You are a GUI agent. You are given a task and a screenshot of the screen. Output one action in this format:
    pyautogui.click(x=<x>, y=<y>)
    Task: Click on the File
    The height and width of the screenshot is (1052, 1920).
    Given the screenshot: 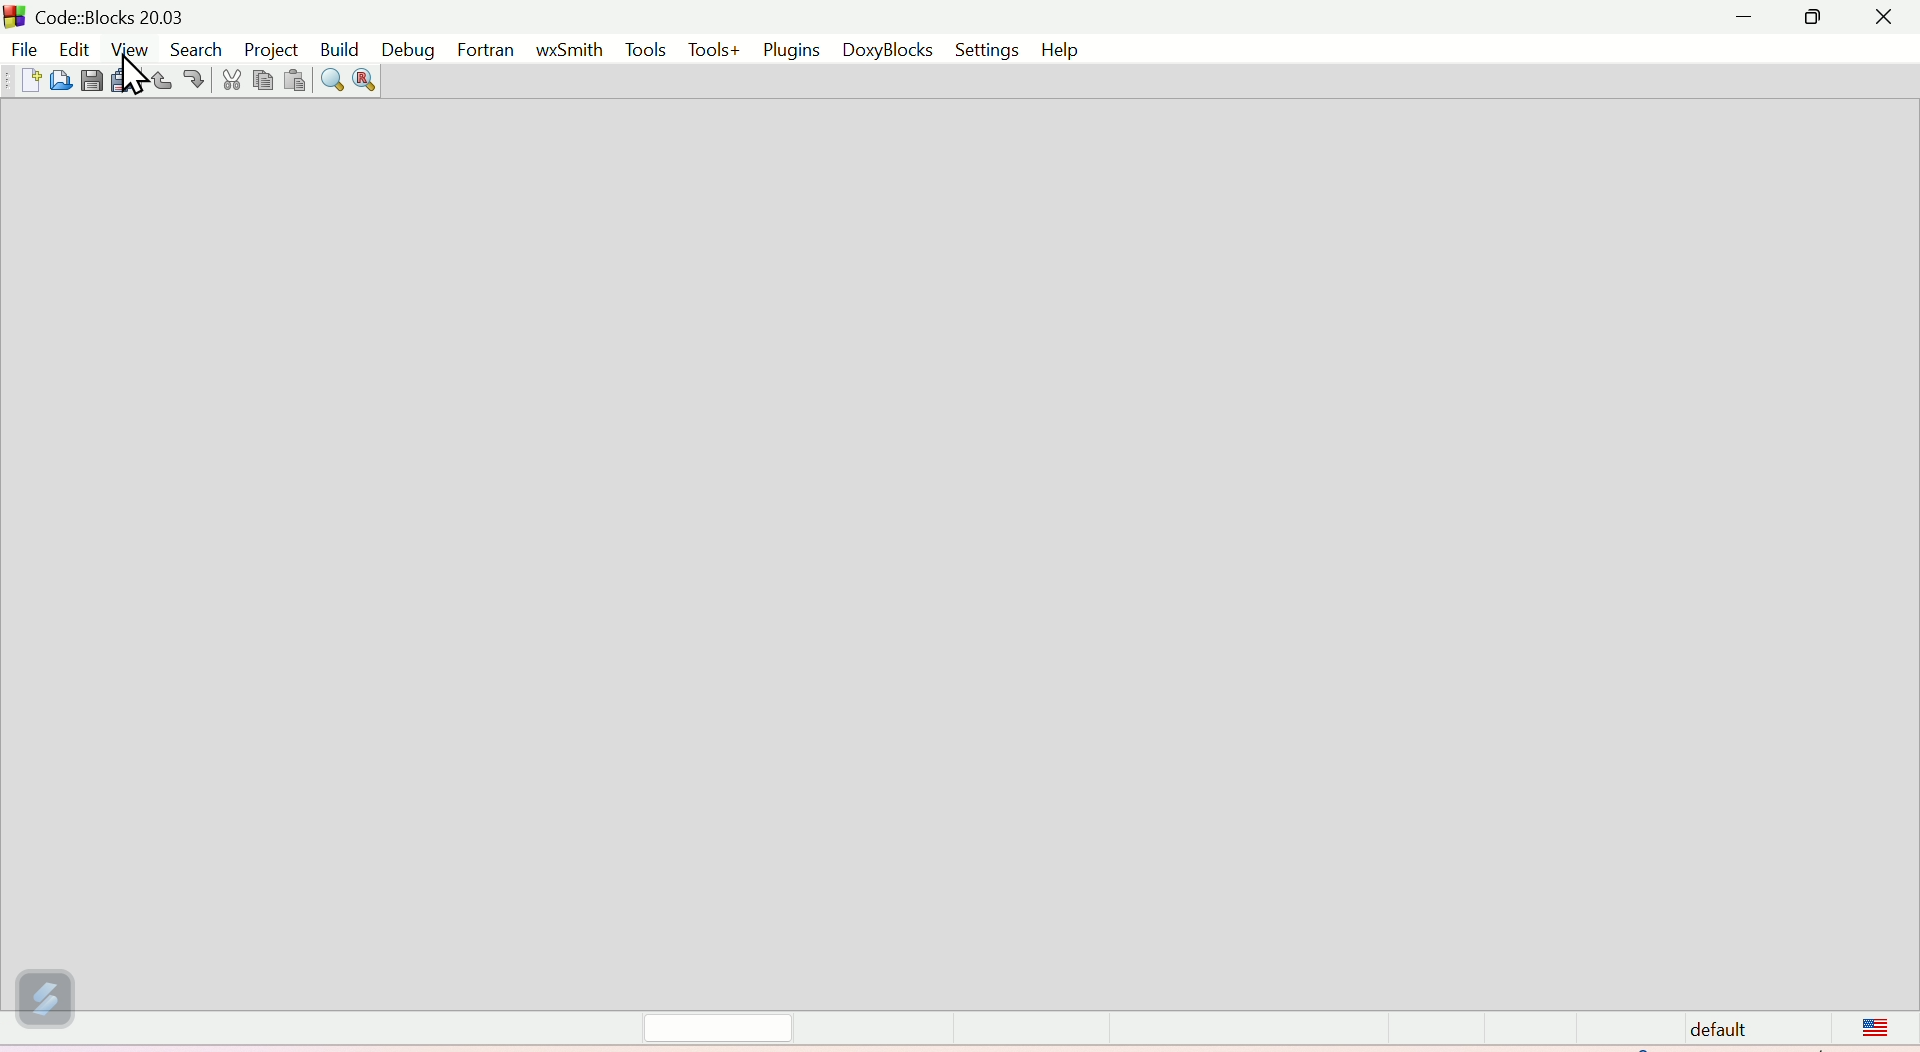 What is the action you would take?
    pyautogui.click(x=24, y=48)
    